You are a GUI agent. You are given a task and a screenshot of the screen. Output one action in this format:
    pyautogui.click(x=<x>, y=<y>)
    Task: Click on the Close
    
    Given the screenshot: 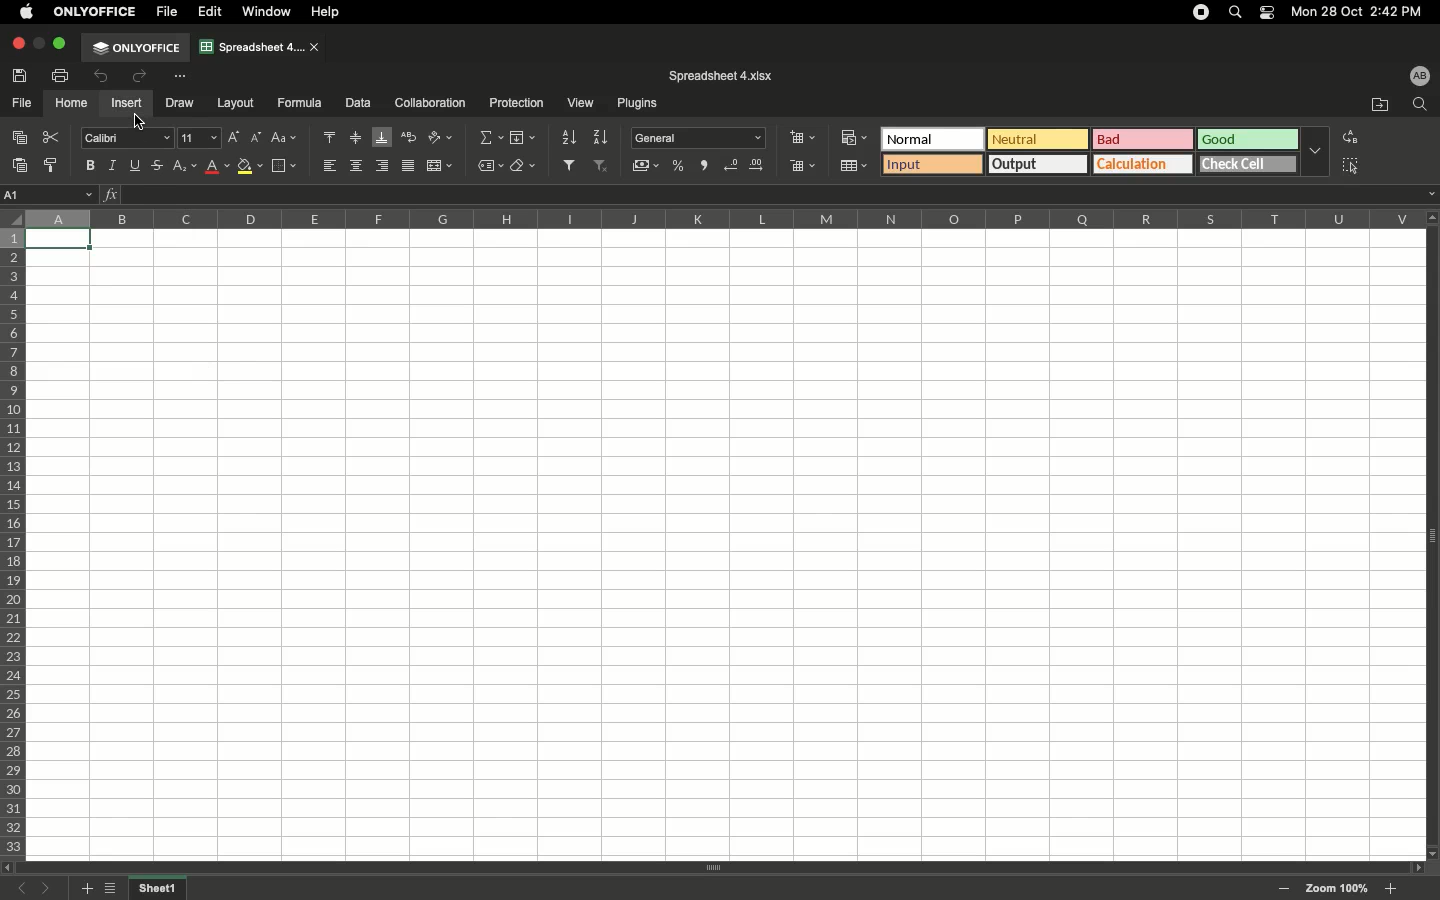 What is the action you would take?
    pyautogui.click(x=17, y=44)
    